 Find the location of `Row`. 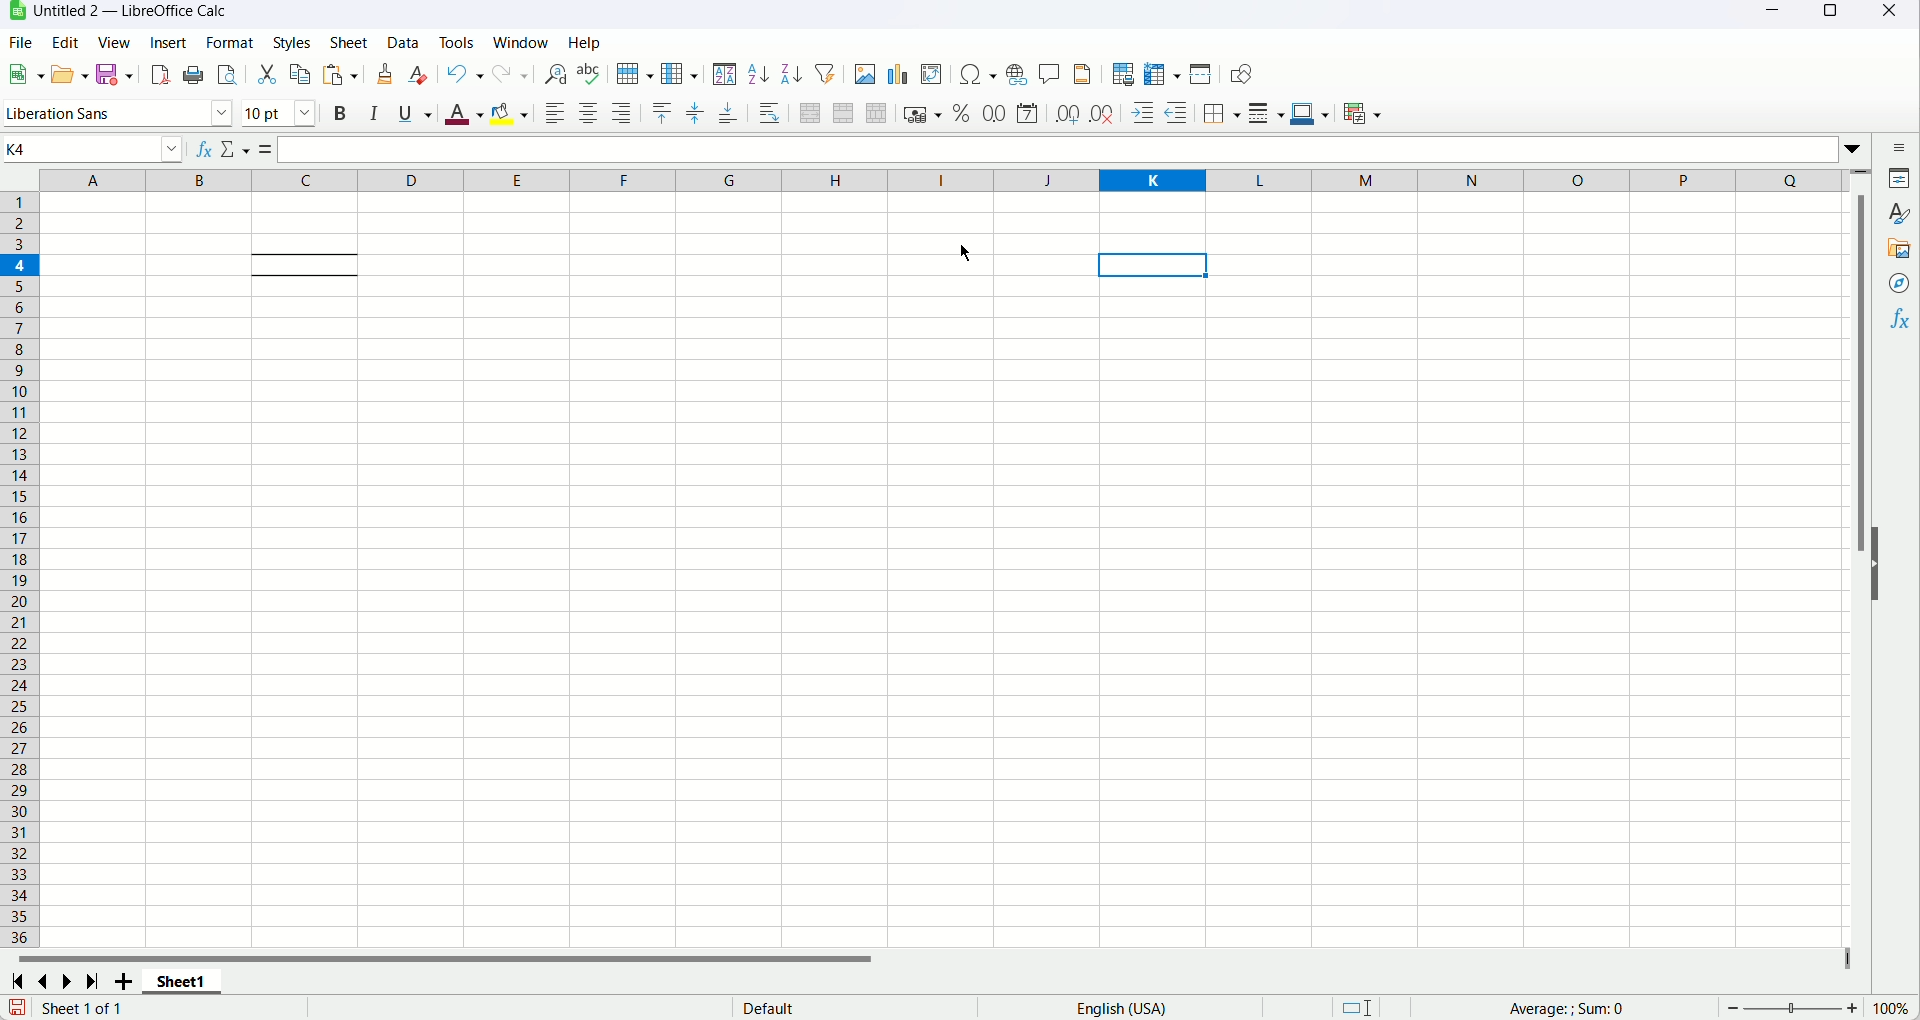

Row is located at coordinates (633, 74).